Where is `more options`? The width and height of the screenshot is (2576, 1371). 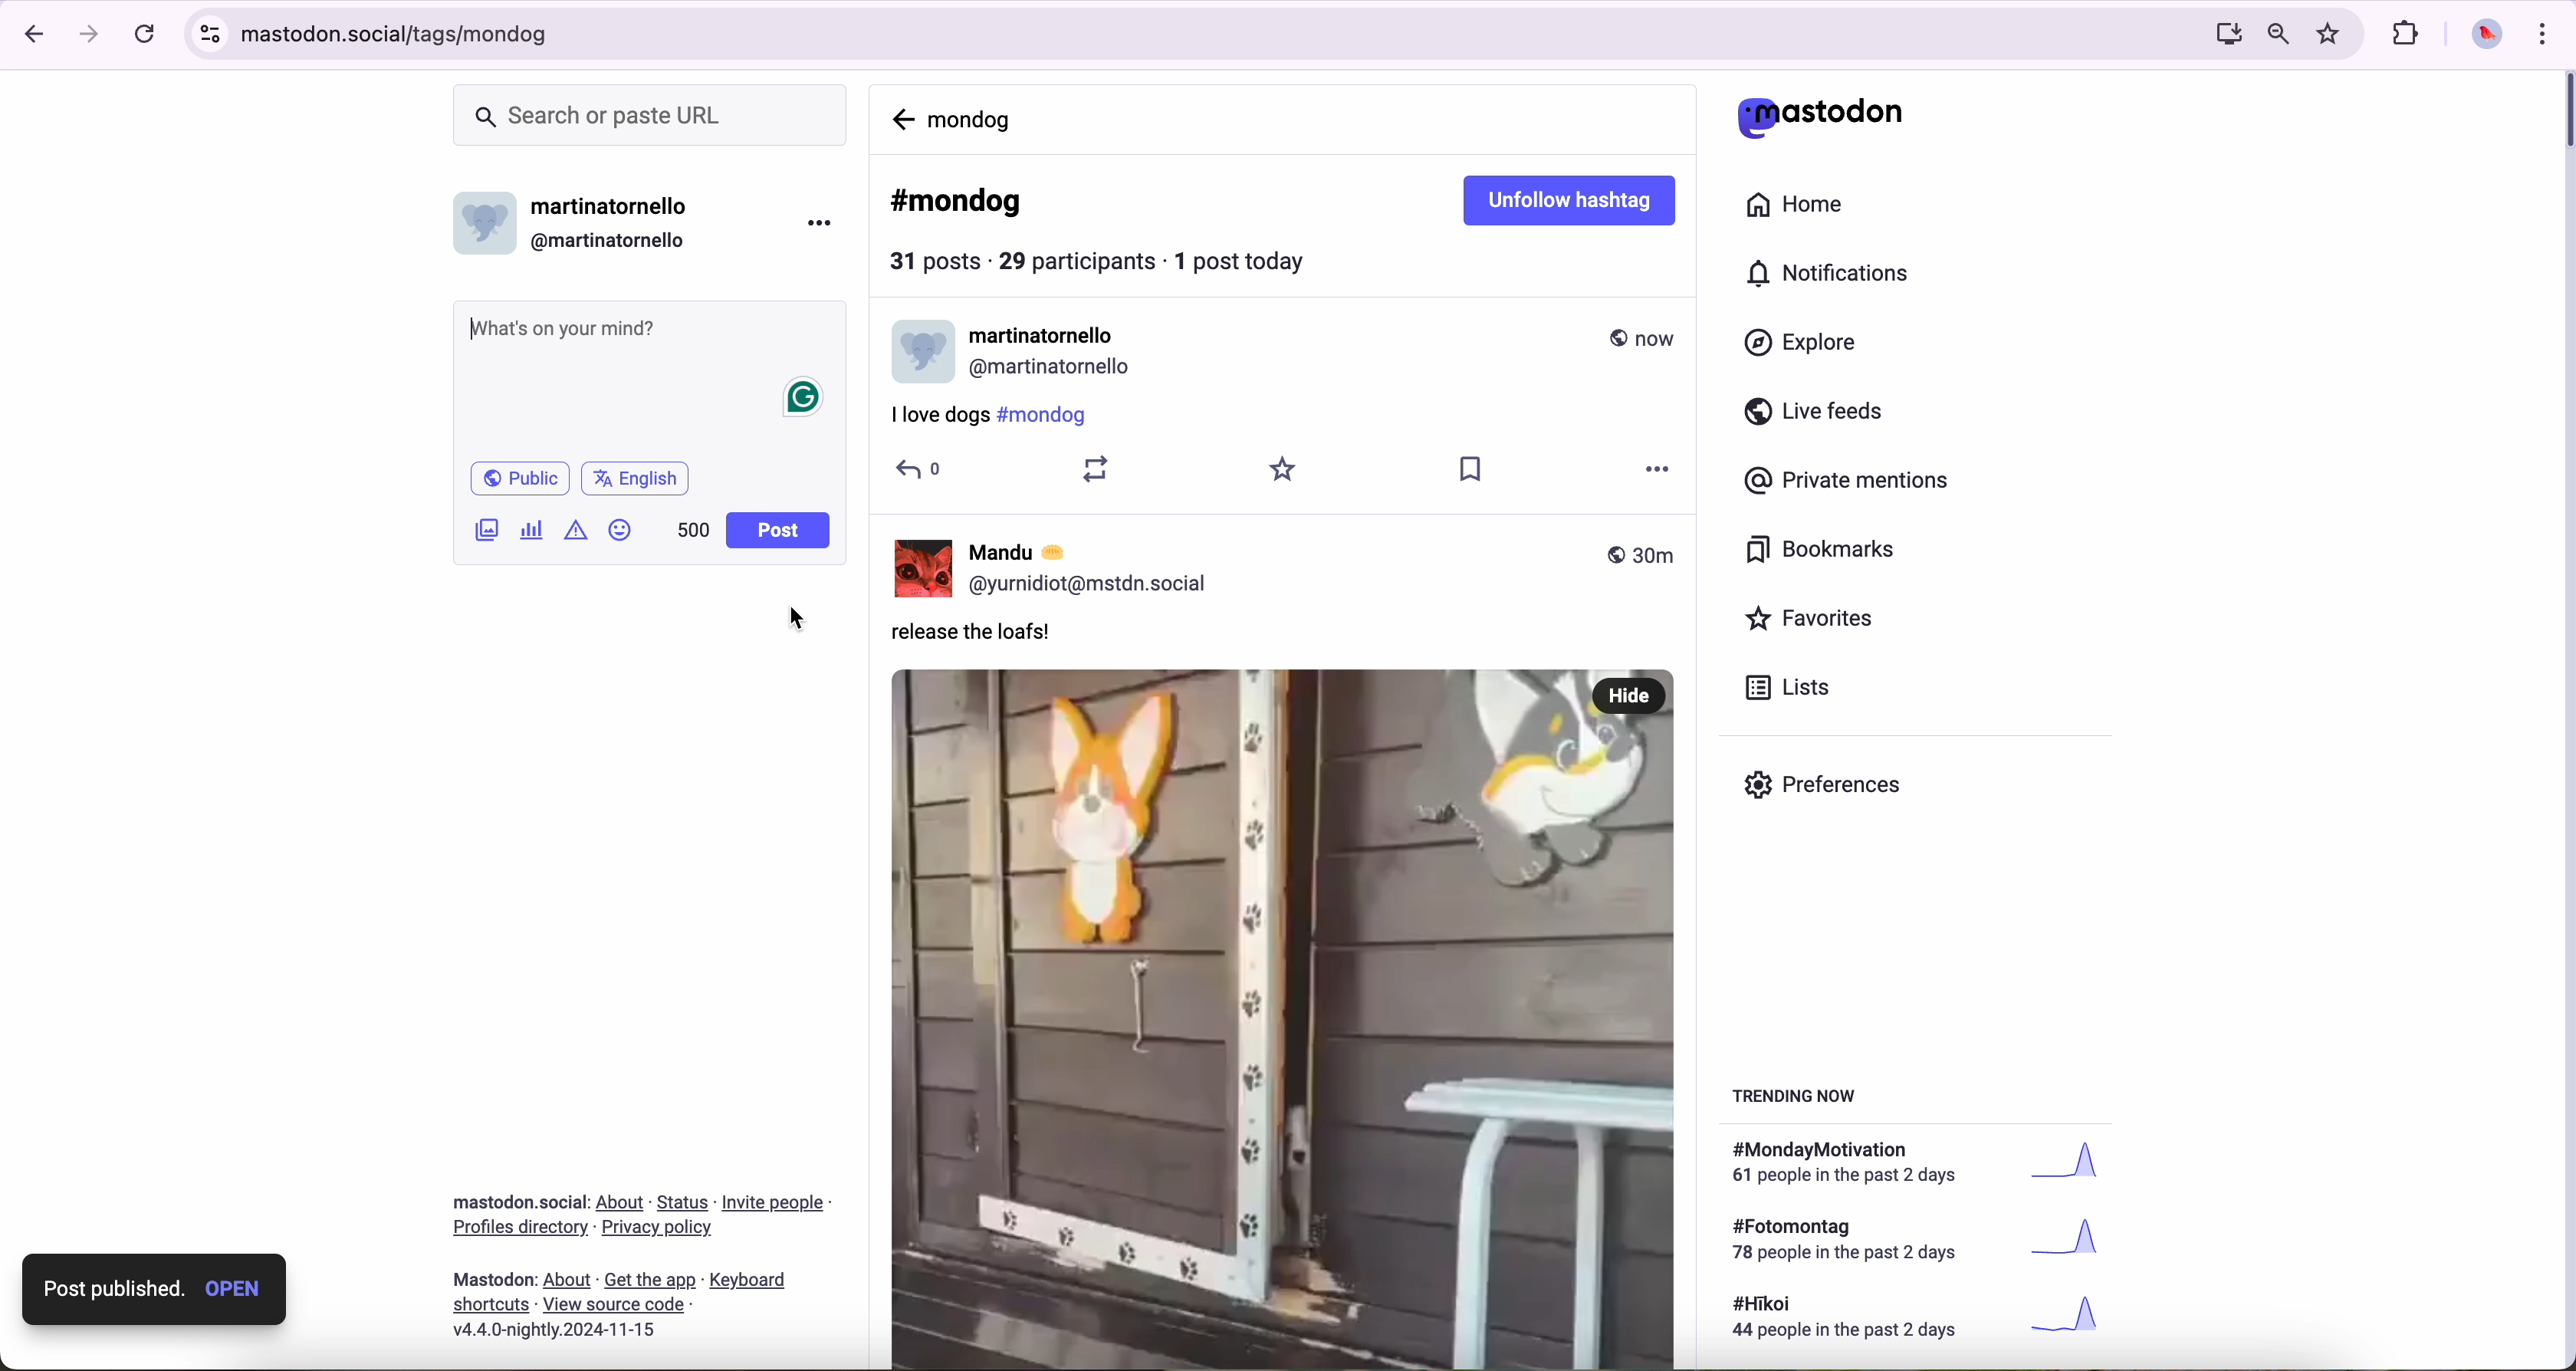 more options is located at coordinates (818, 227).